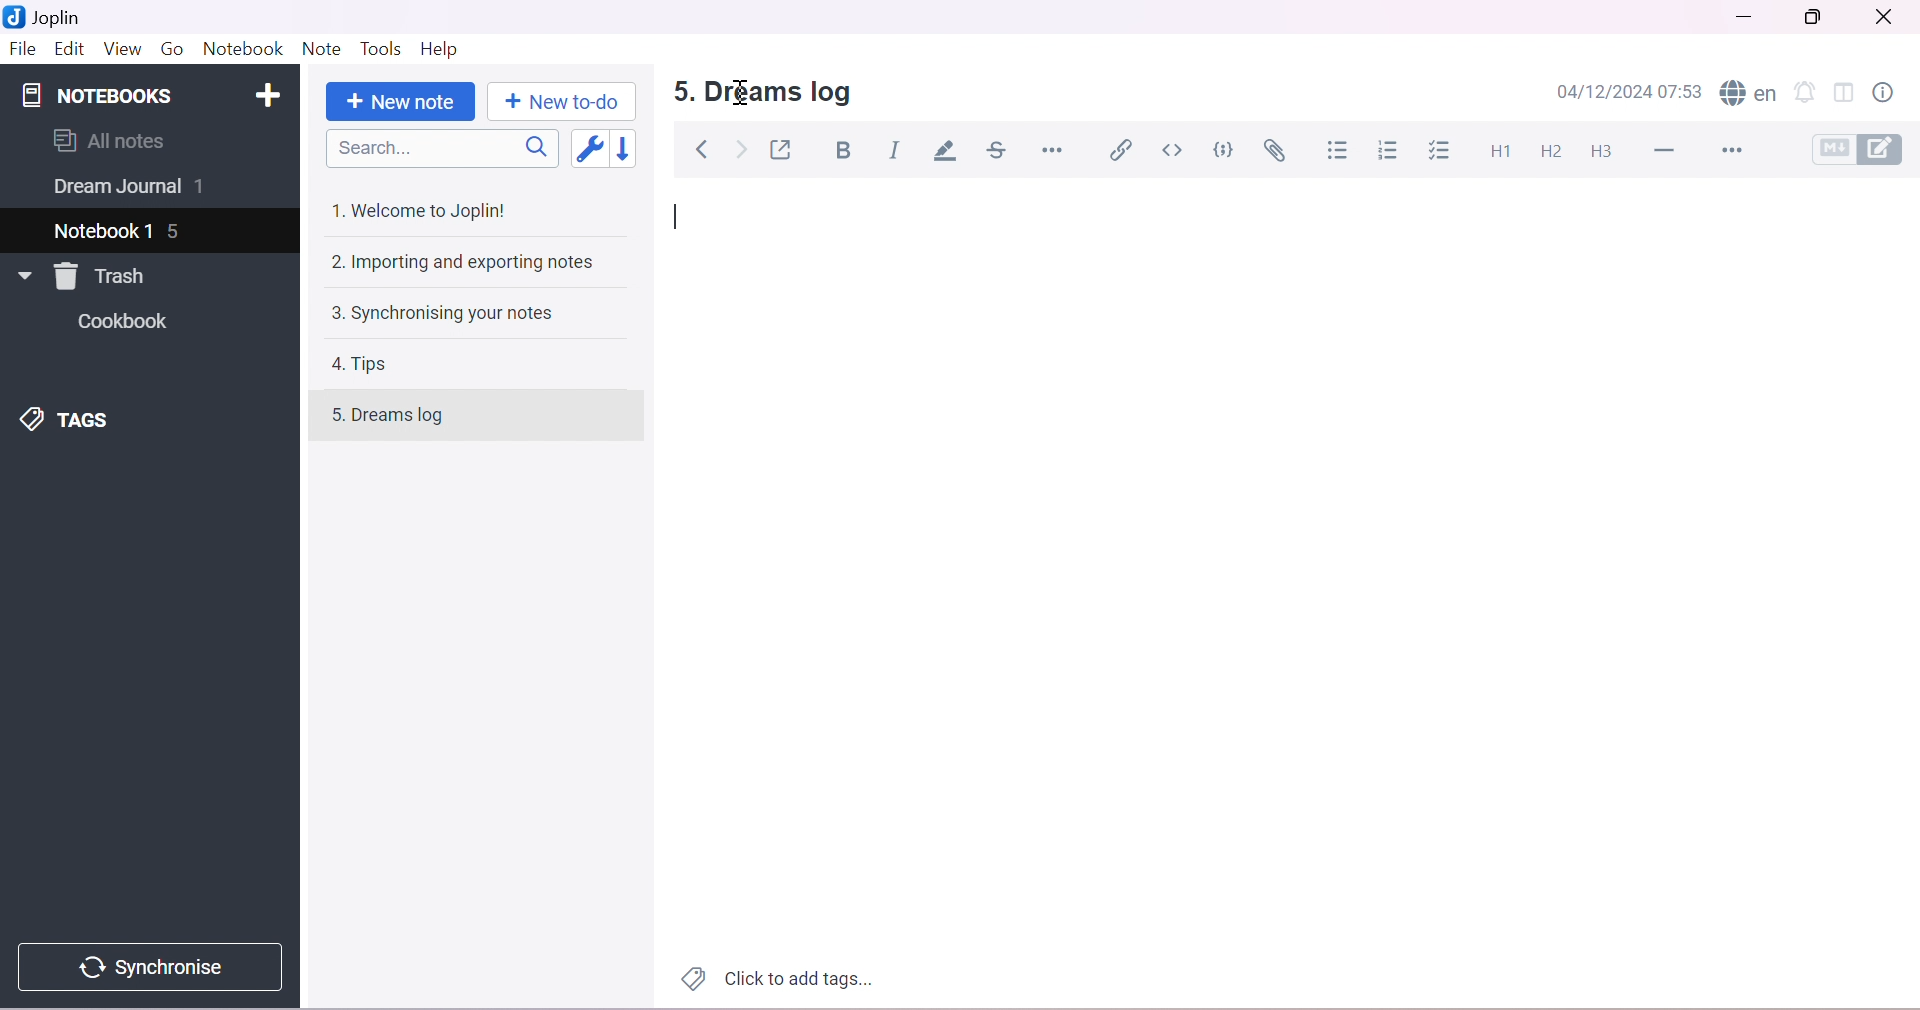 This screenshot has width=1920, height=1010. Describe the element at coordinates (466, 264) in the screenshot. I see `2. Importing and exporting notes` at that location.